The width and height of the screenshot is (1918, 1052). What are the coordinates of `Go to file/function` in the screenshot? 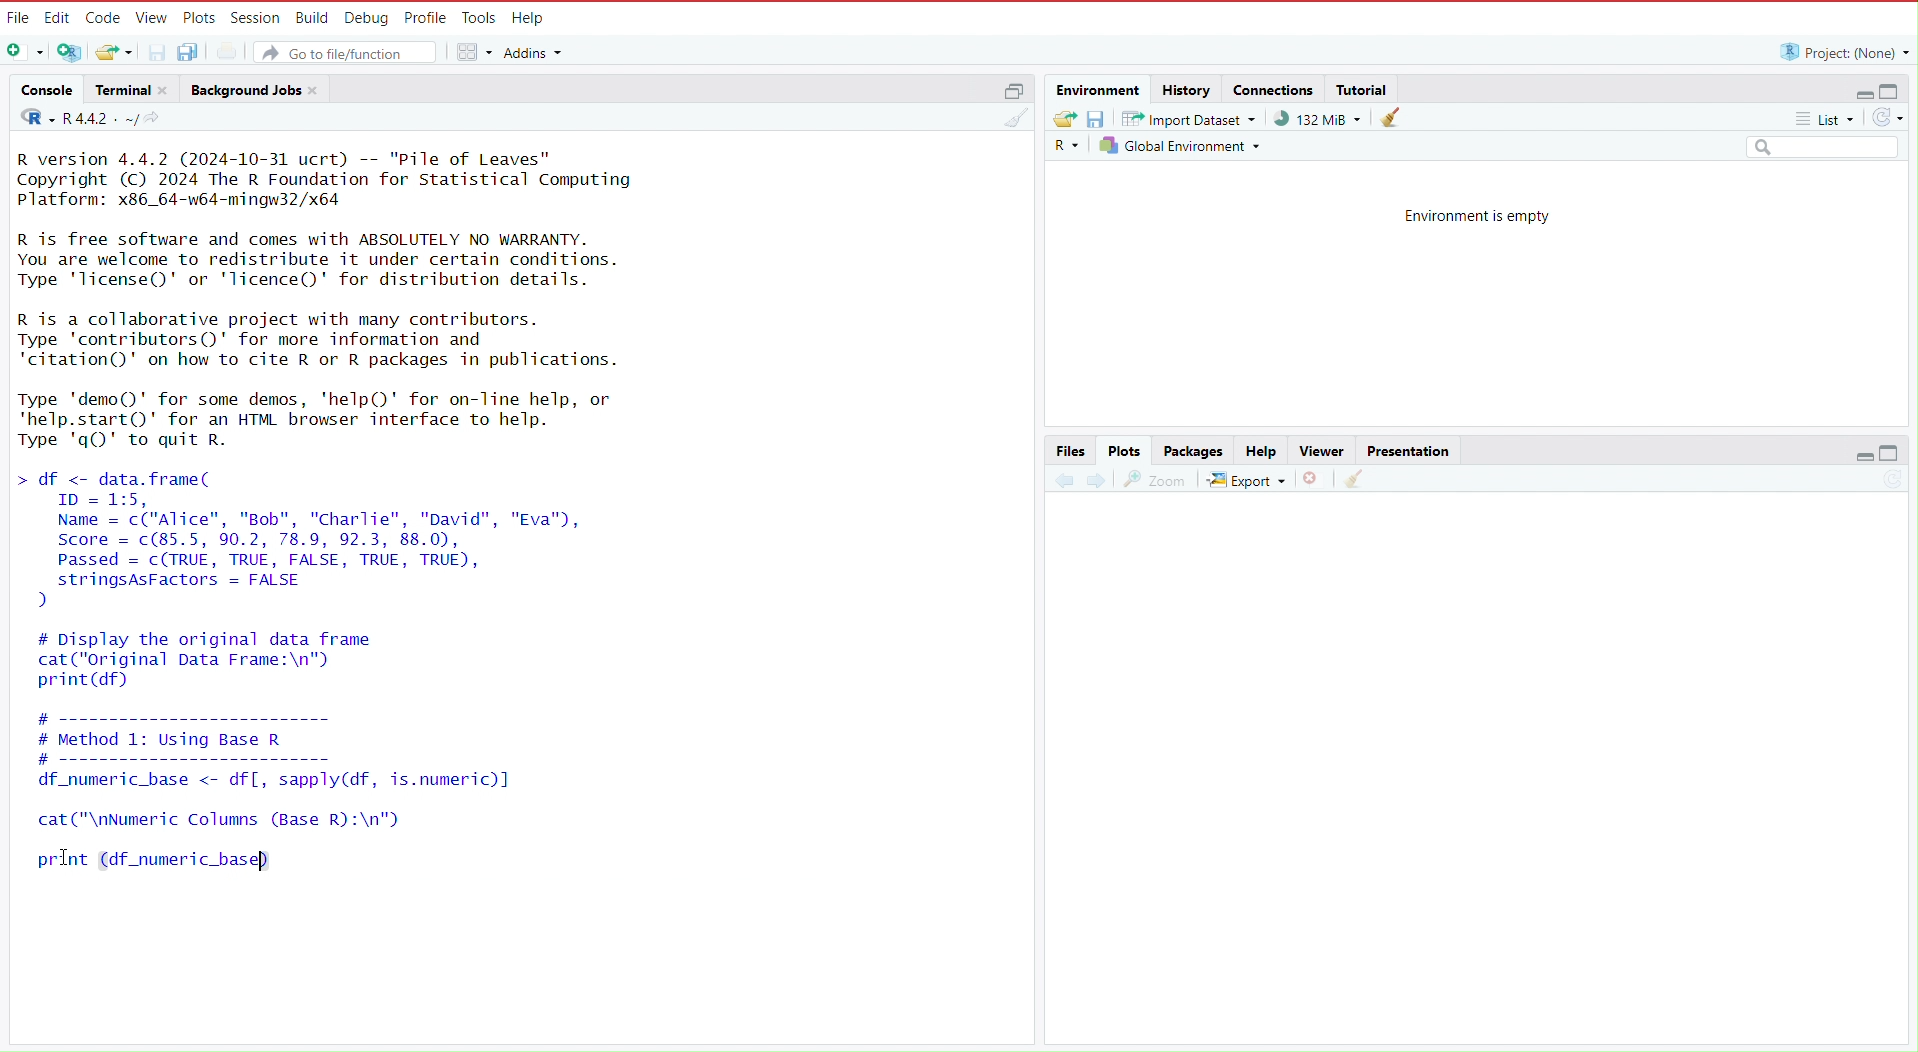 It's located at (349, 51).